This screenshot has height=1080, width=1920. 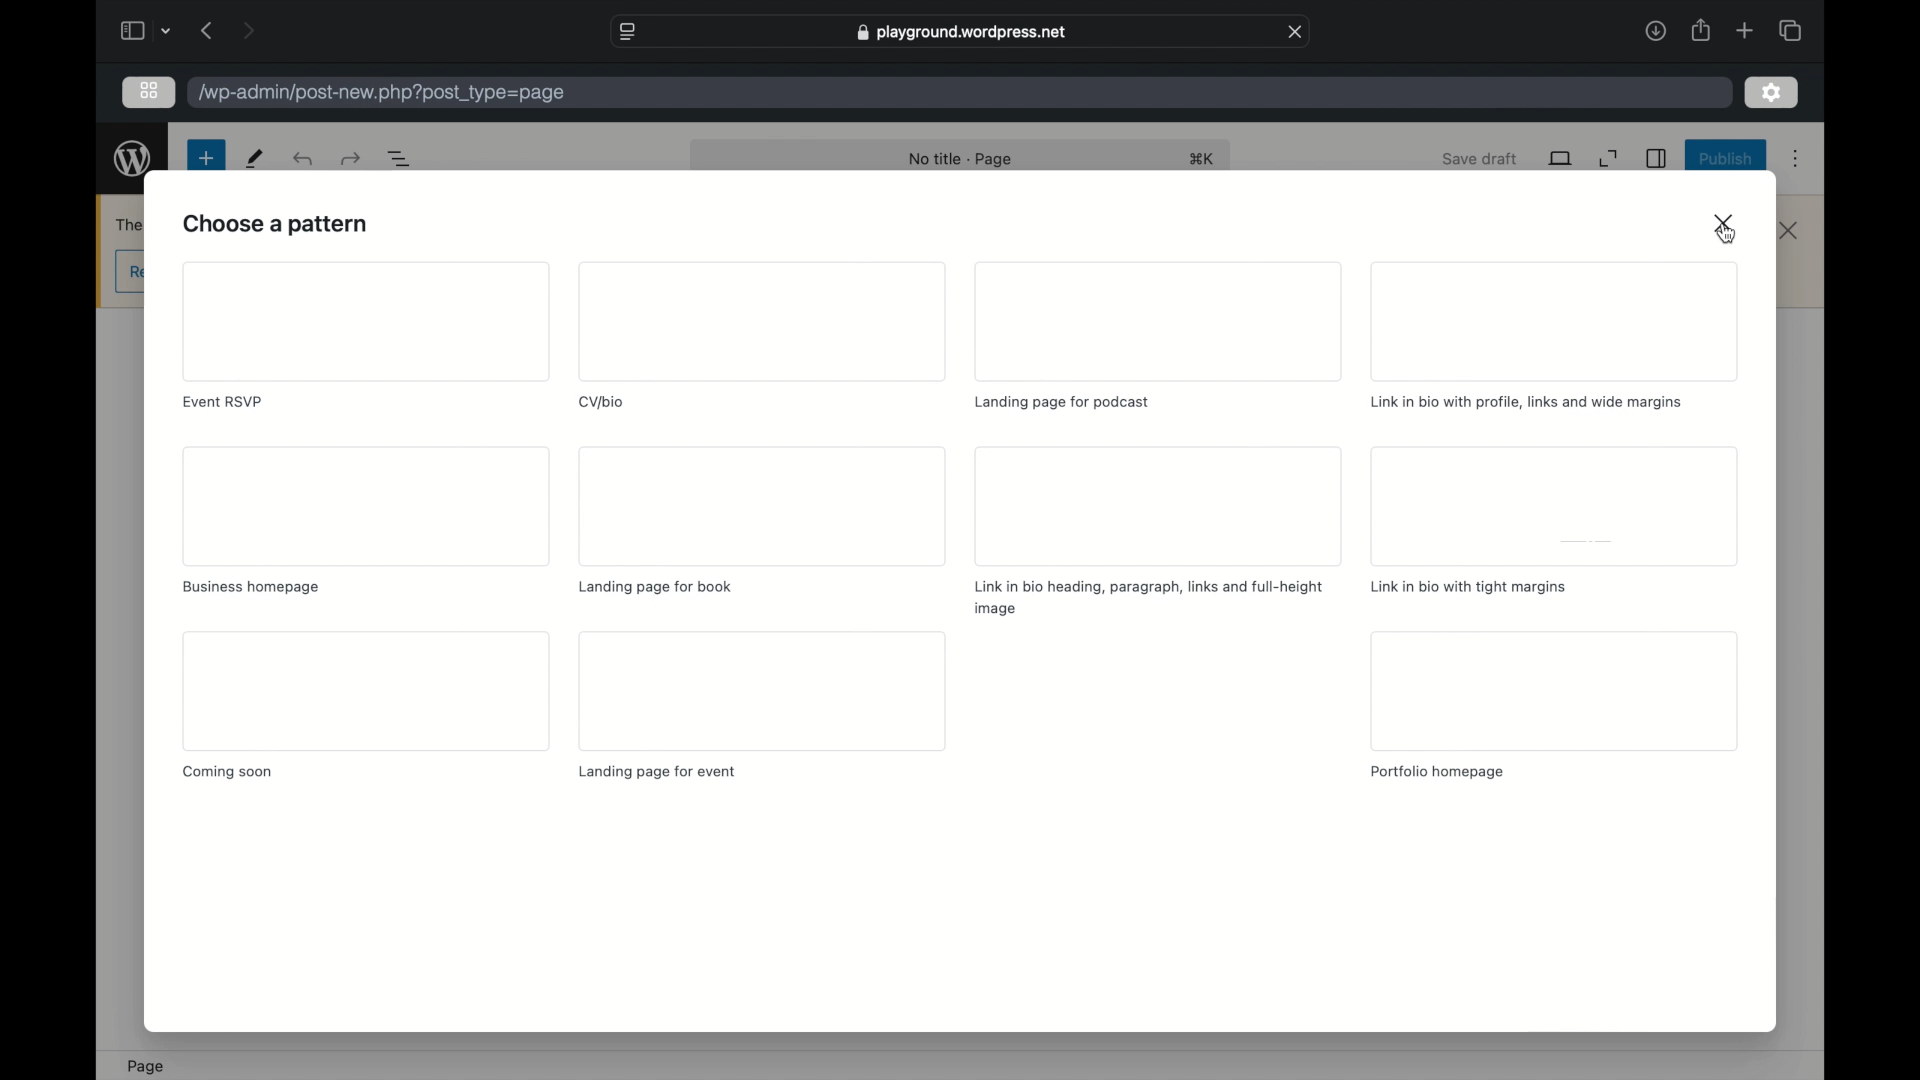 What do you see at coordinates (626, 30) in the screenshot?
I see `website settings` at bounding box center [626, 30].